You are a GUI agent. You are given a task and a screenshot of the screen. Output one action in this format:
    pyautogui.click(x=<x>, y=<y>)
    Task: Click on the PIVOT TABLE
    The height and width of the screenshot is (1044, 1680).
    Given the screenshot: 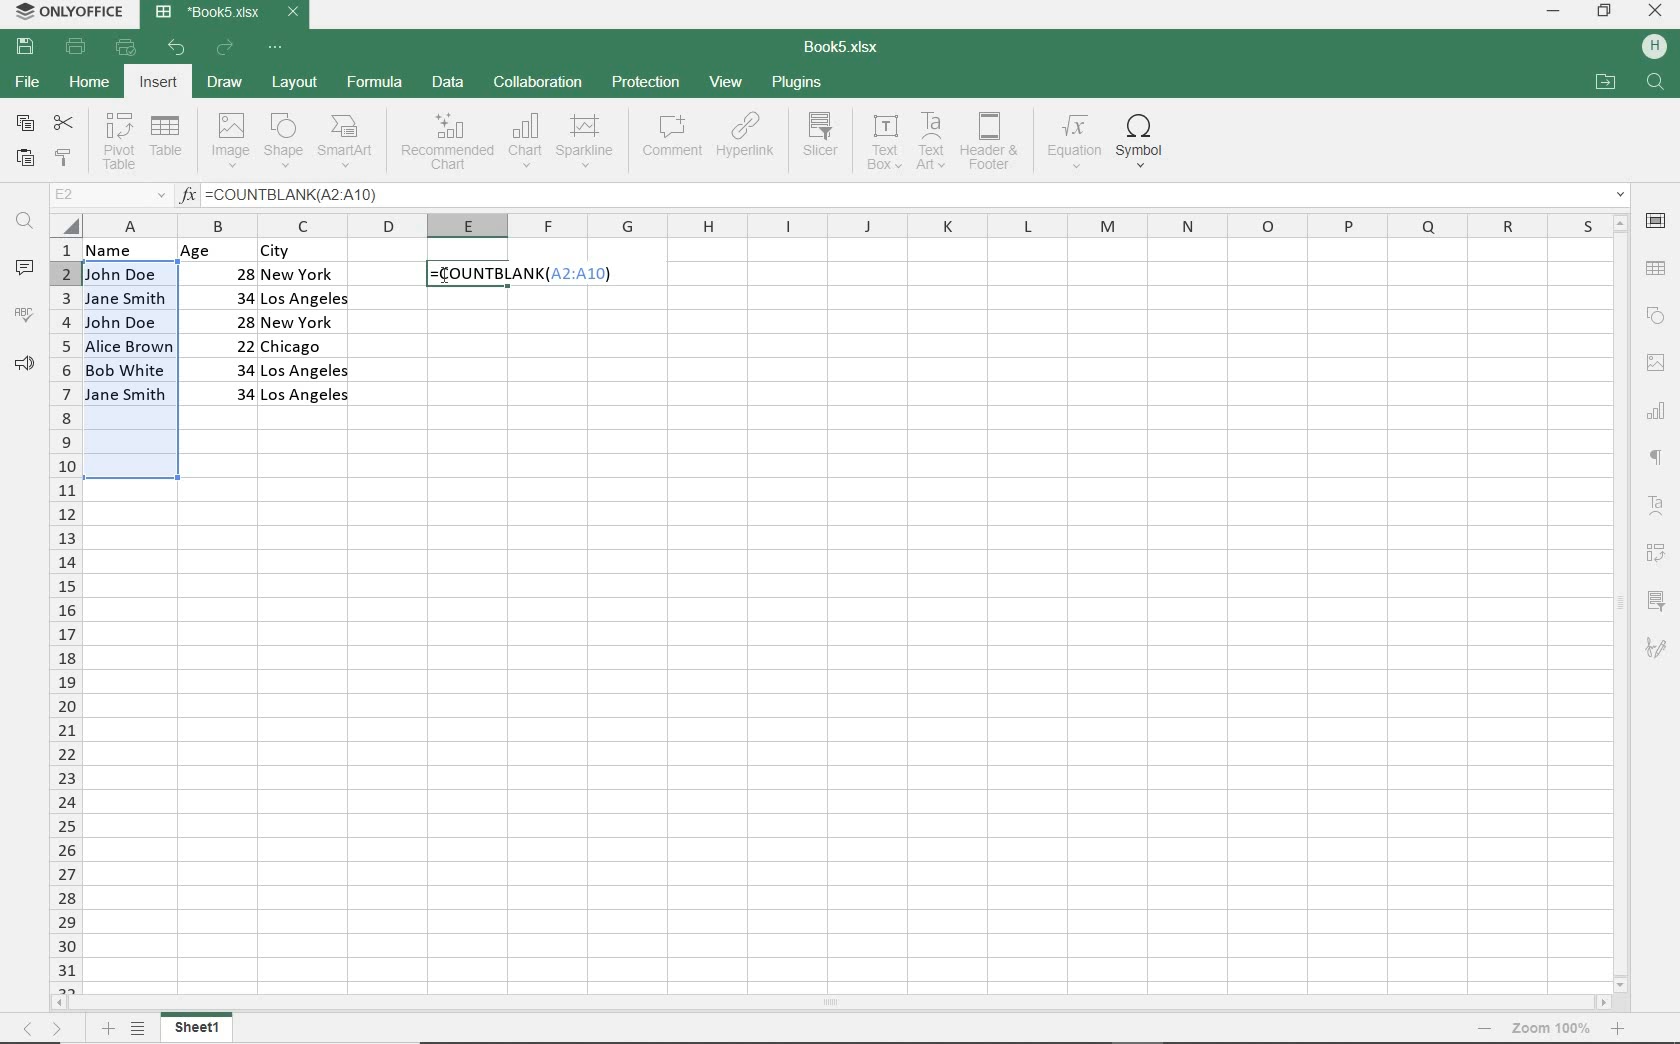 What is the action you would take?
    pyautogui.click(x=119, y=142)
    